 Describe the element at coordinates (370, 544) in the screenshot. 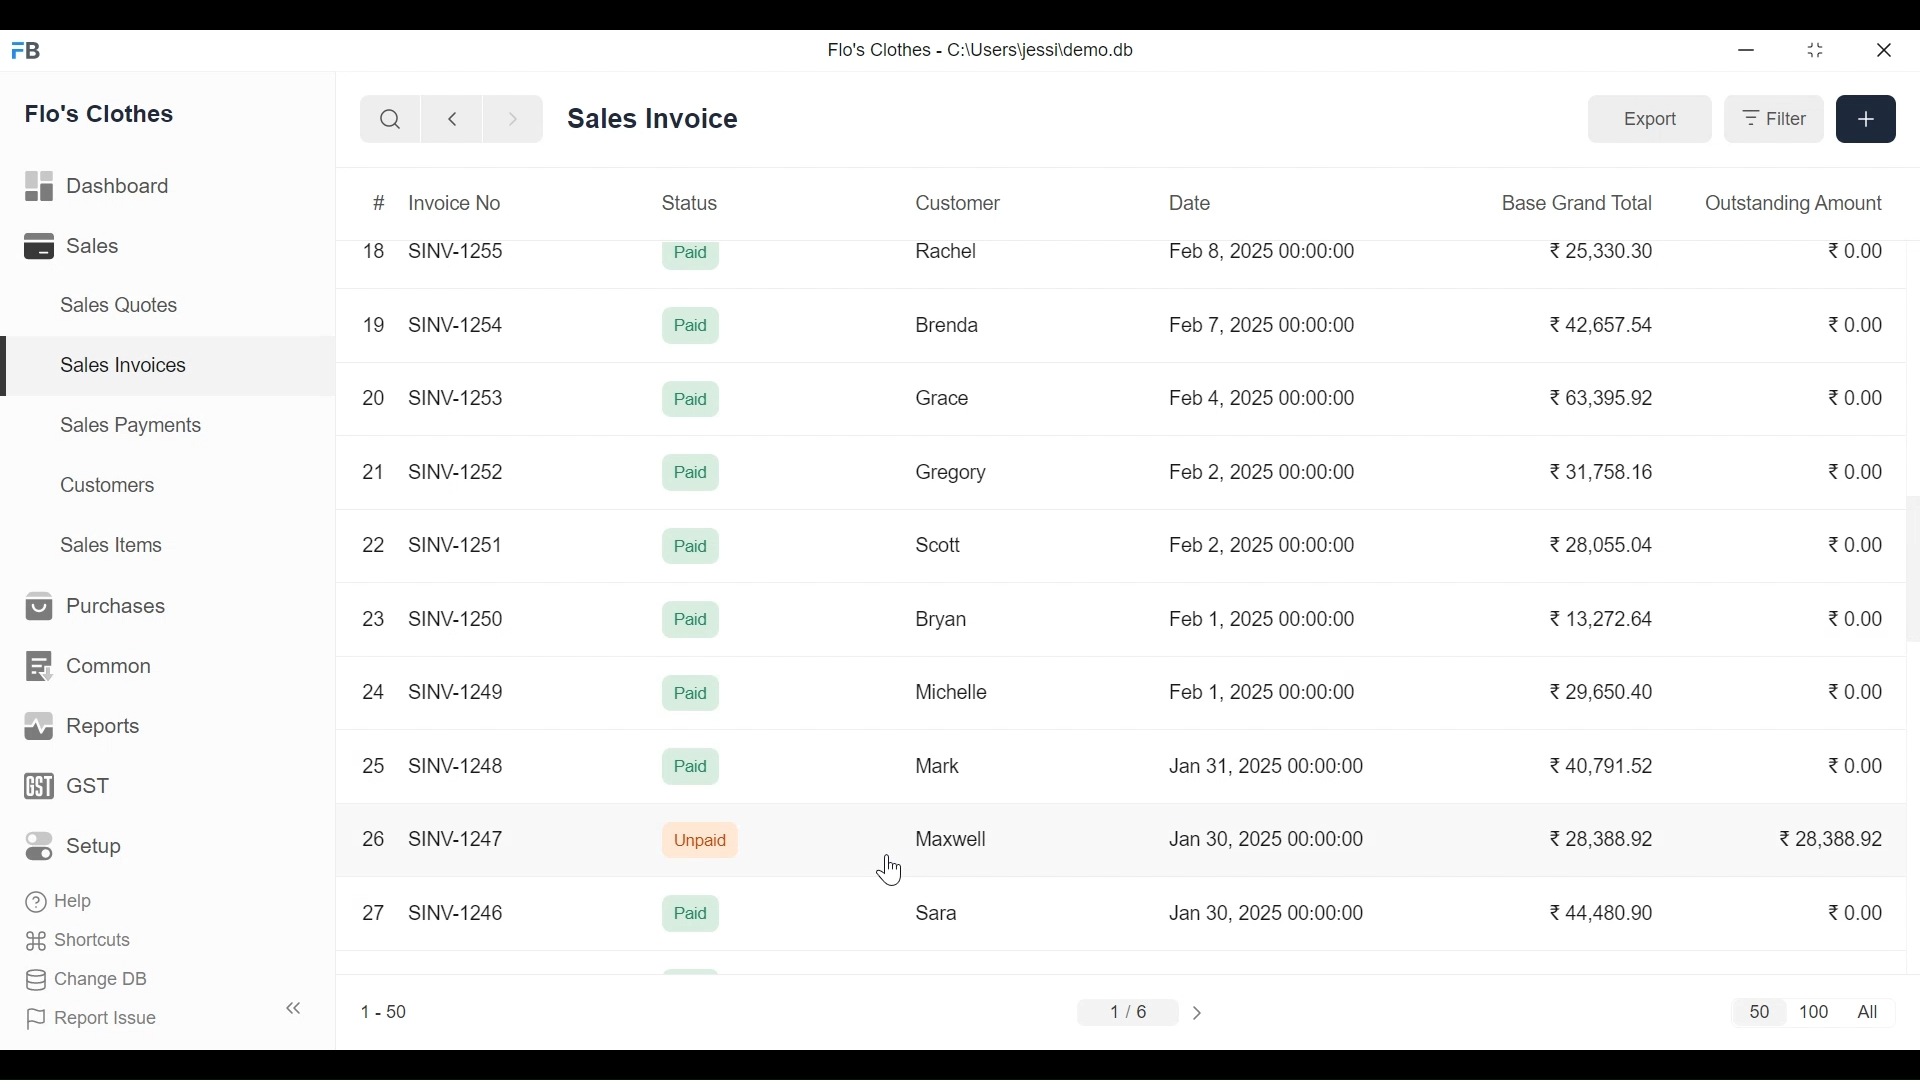

I see `22` at that location.